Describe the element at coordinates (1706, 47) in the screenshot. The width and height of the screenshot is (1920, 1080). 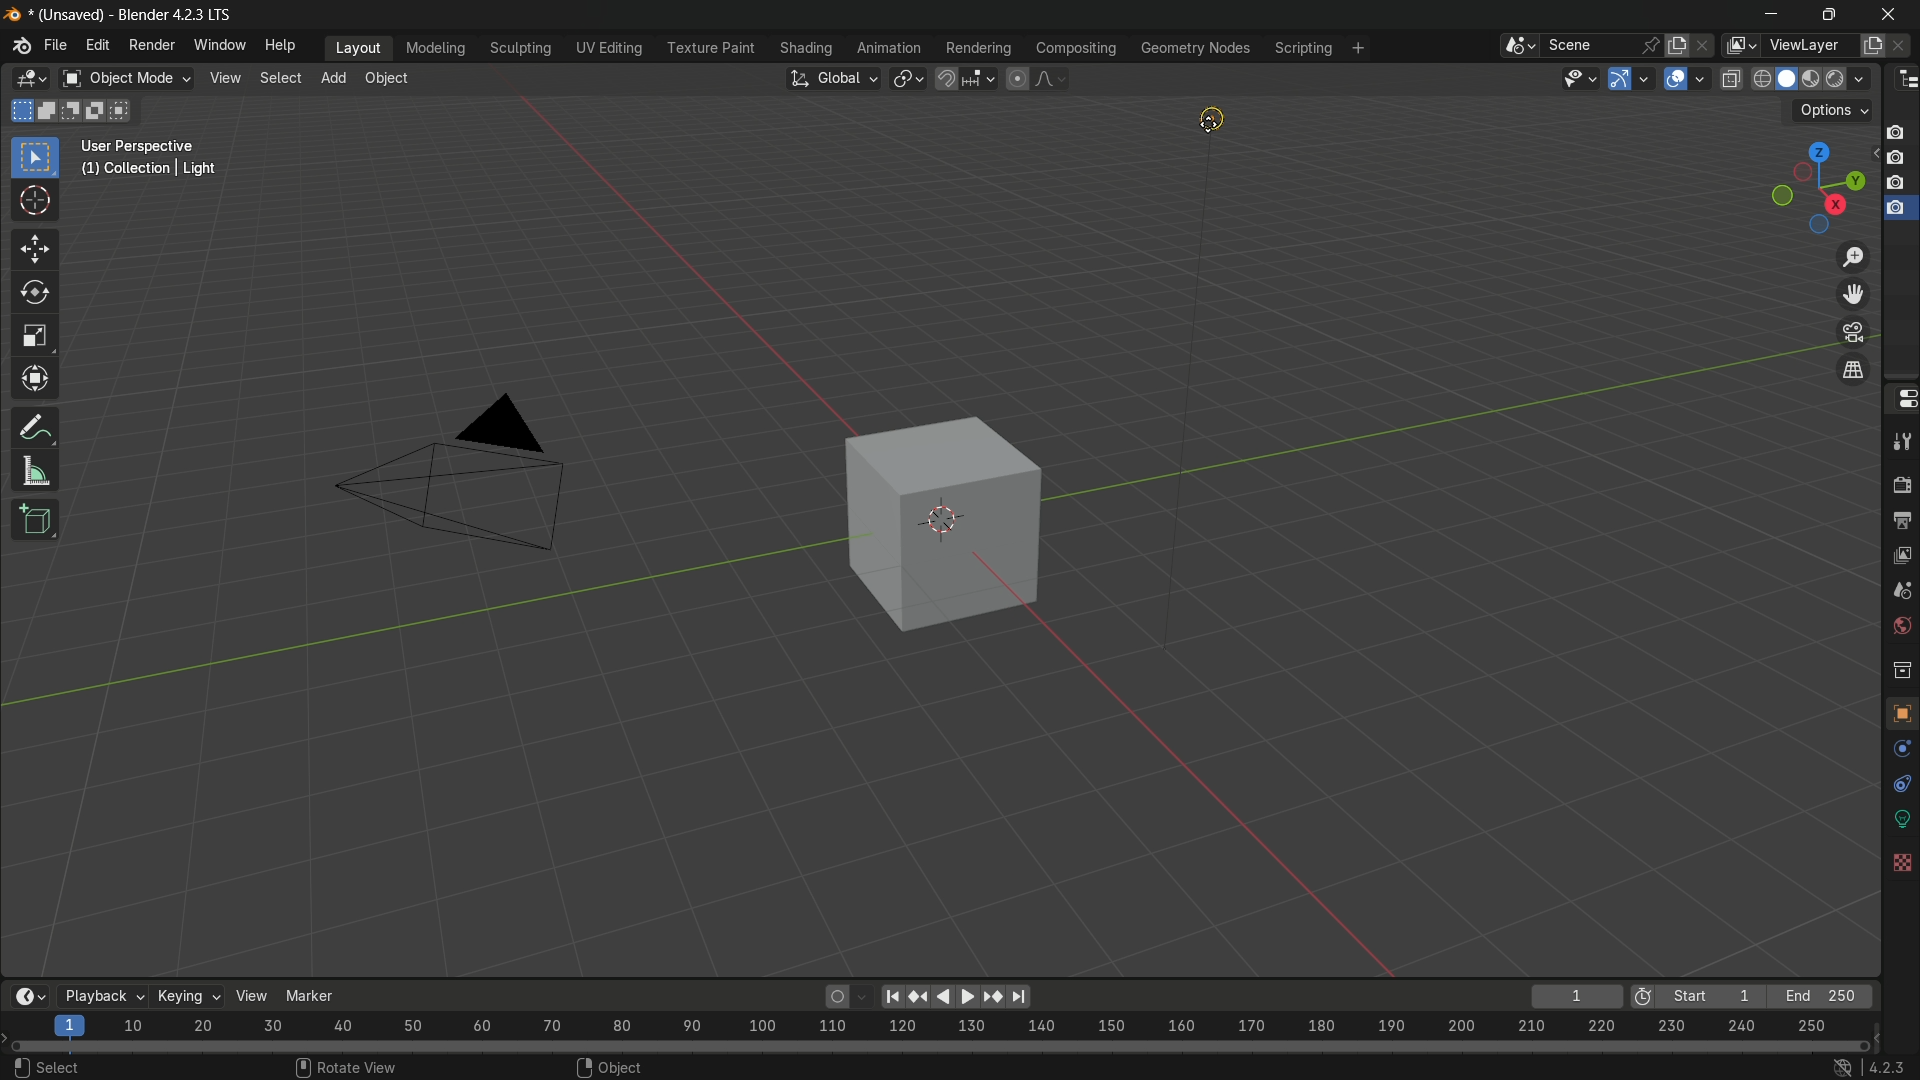
I see `delete scene` at that location.